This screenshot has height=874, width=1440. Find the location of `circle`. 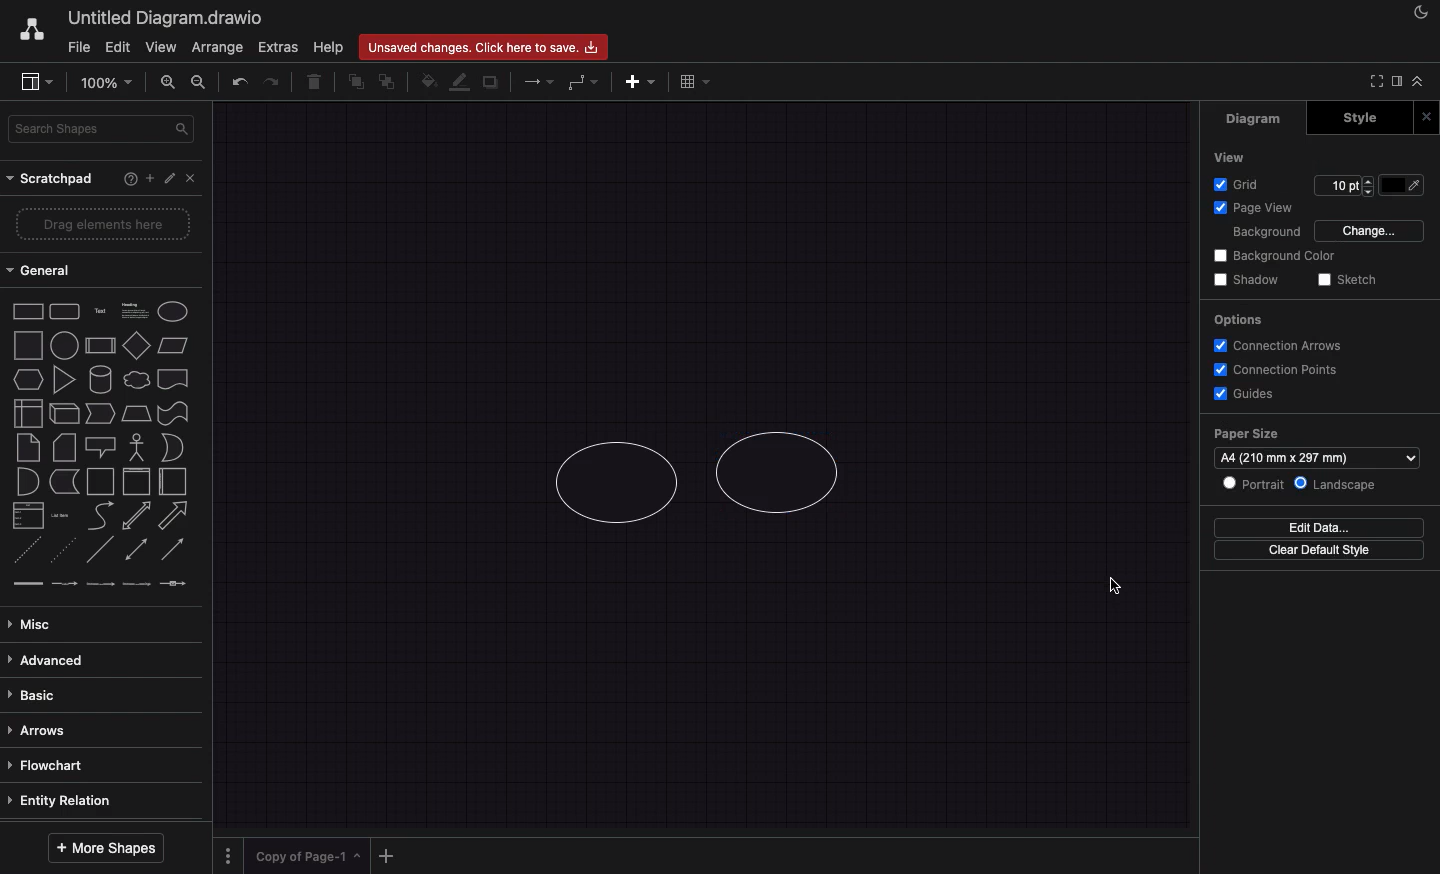

circle is located at coordinates (611, 483).